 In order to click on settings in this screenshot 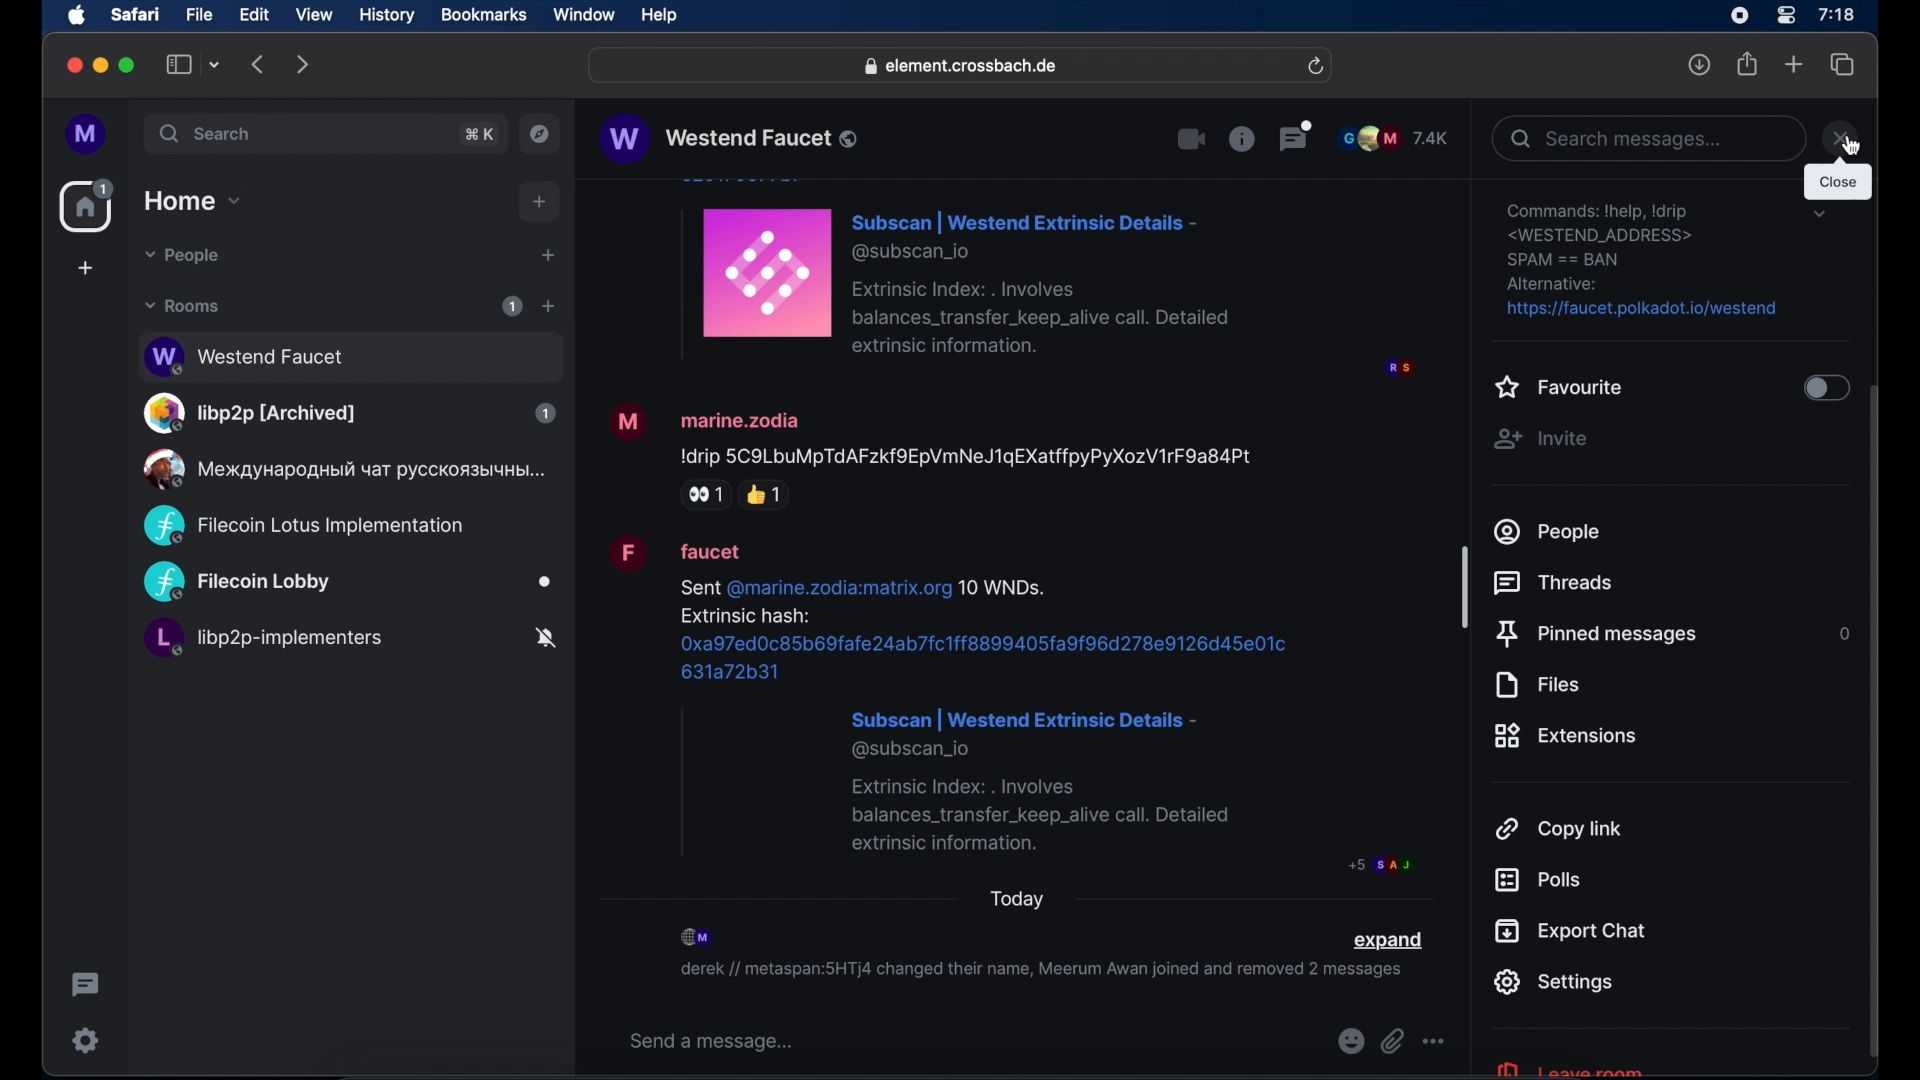, I will do `click(1553, 982)`.